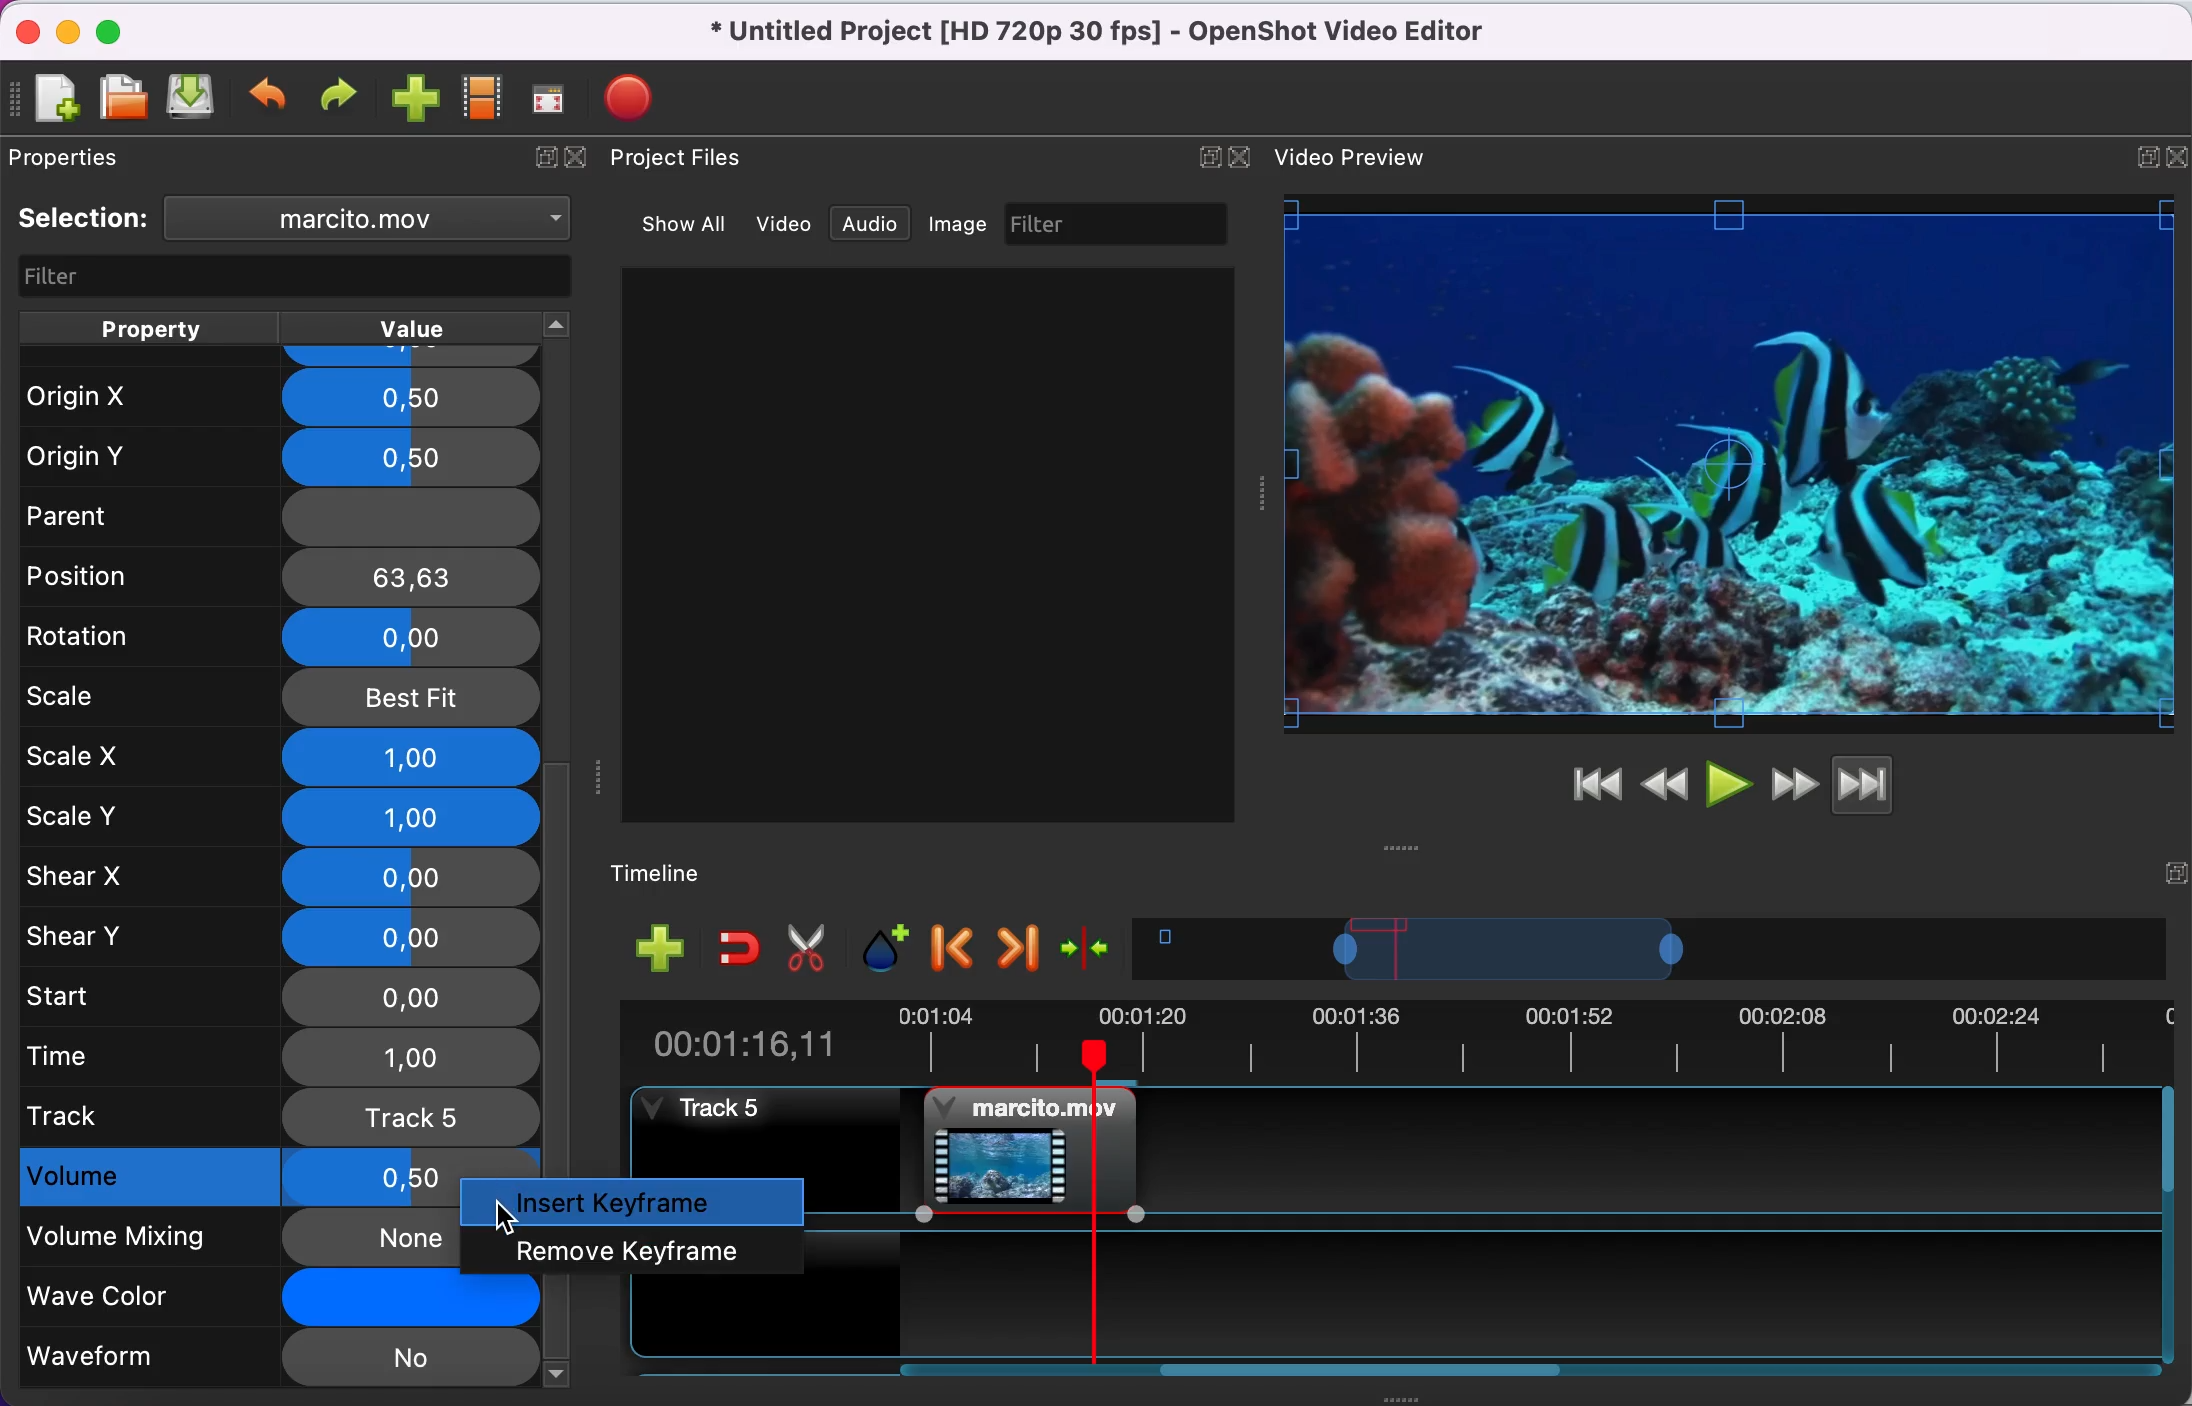 This screenshot has height=1406, width=2192. What do you see at coordinates (271, 515) in the screenshot?
I see `parent` at bounding box center [271, 515].